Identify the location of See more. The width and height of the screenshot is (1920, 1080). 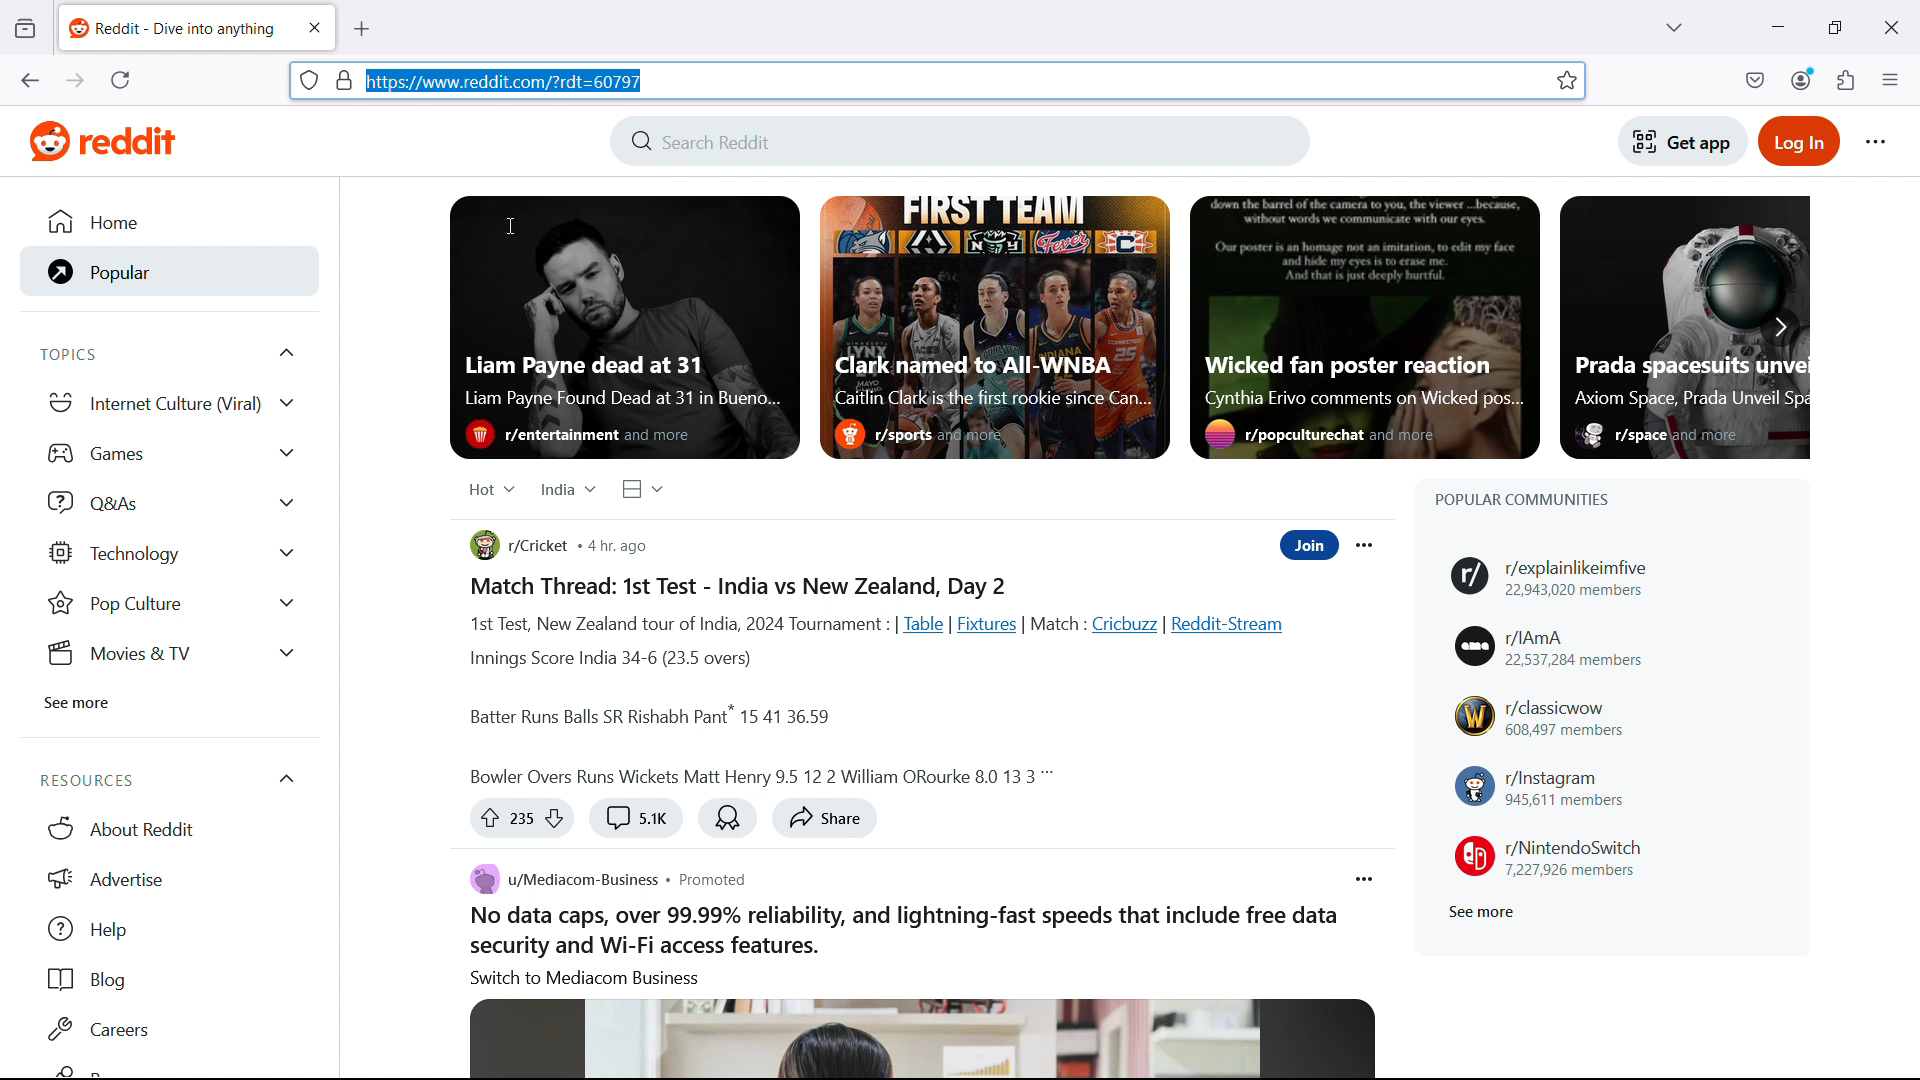
(1480, 912).